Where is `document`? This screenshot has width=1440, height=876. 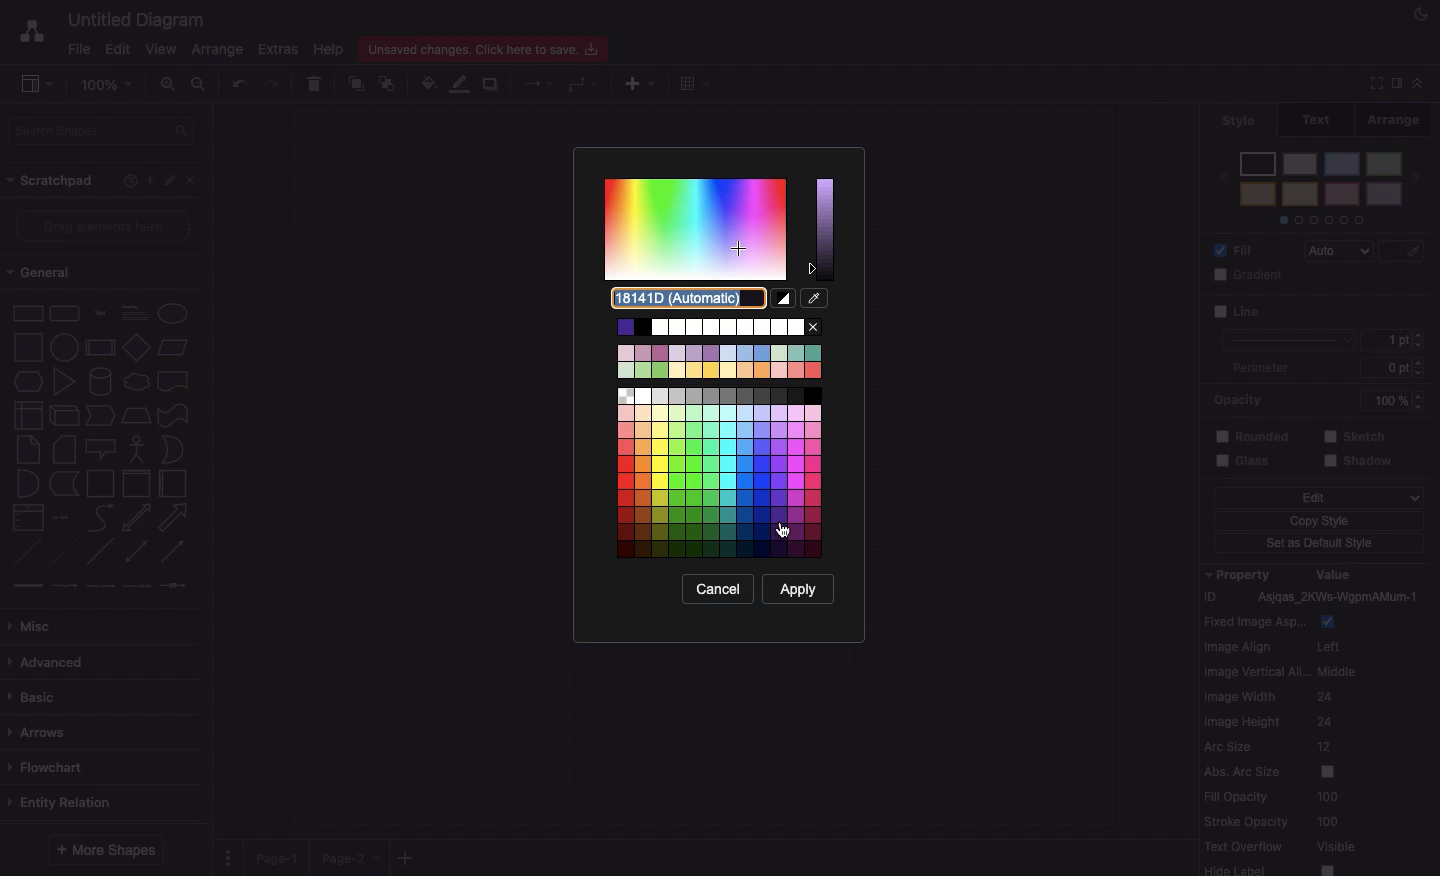 document is located at coordinates (173, 381).